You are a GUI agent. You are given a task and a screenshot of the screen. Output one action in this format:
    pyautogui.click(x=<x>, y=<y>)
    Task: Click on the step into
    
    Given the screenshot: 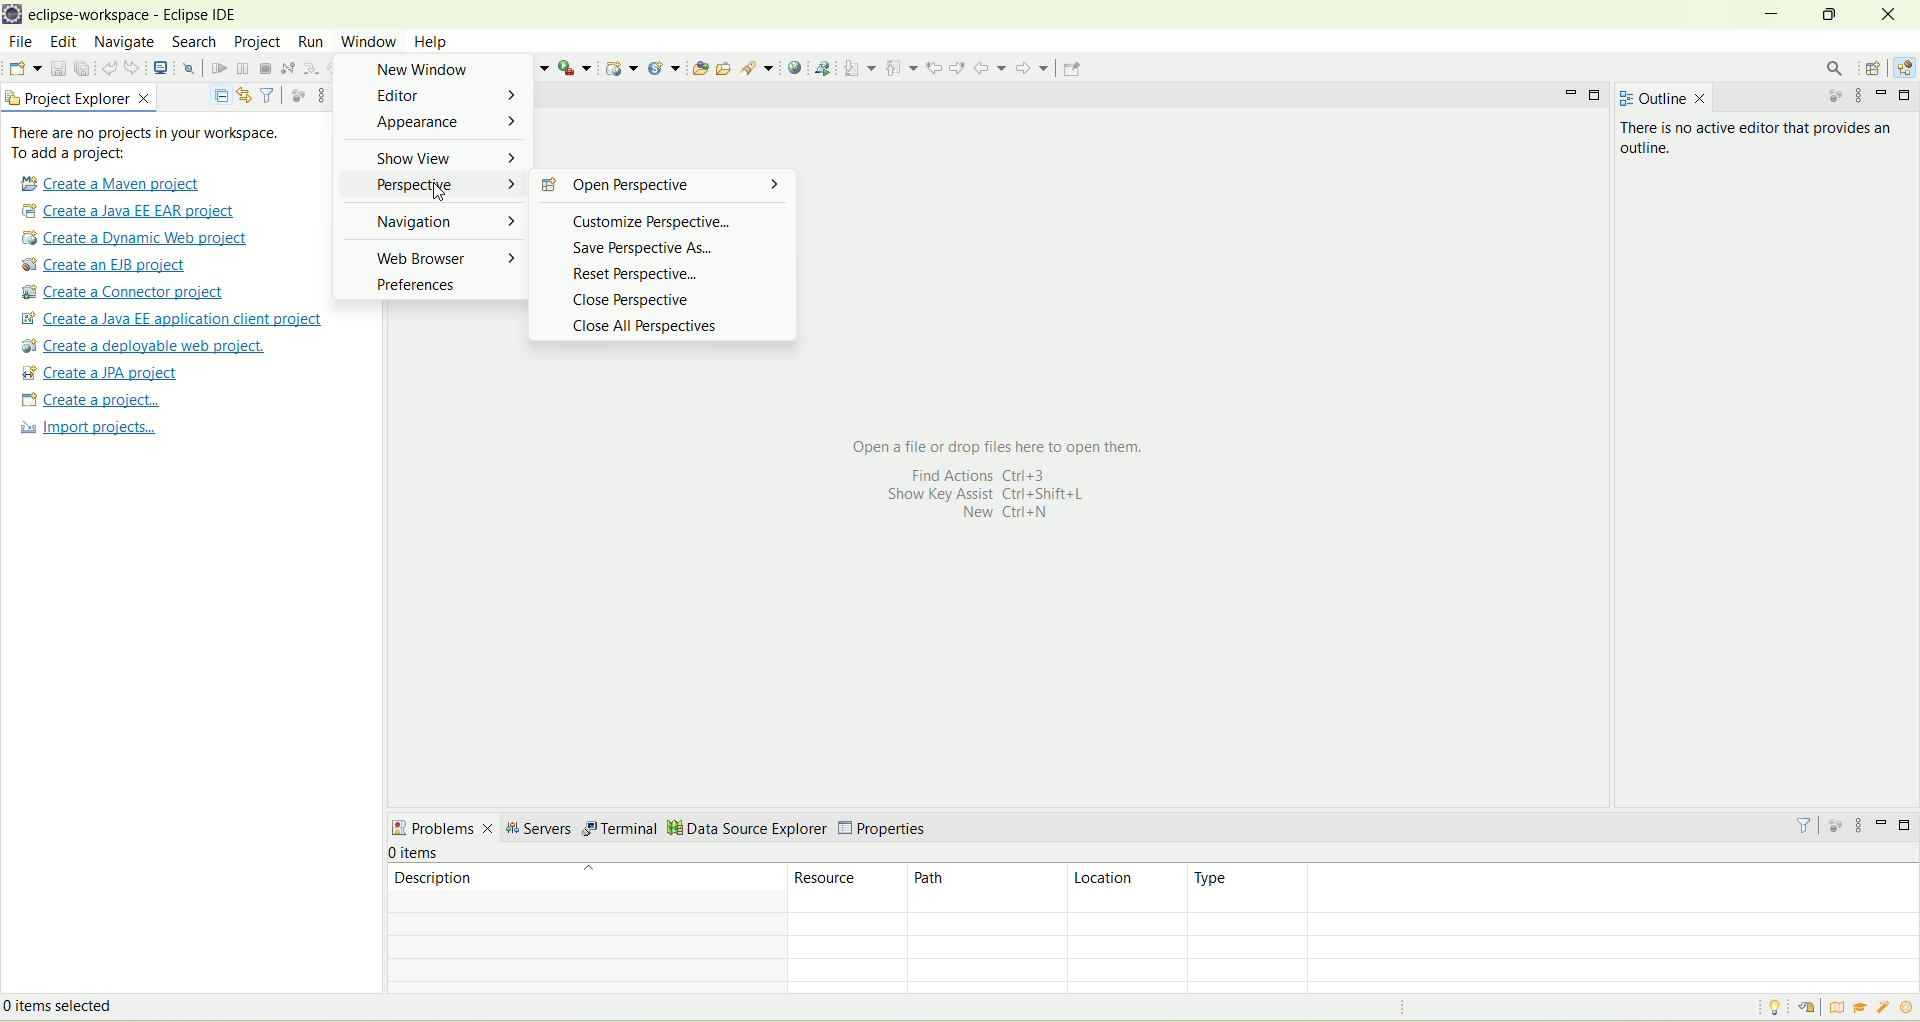 What is the action you would take?
    pyautogui.click(x=313, y=71)
    